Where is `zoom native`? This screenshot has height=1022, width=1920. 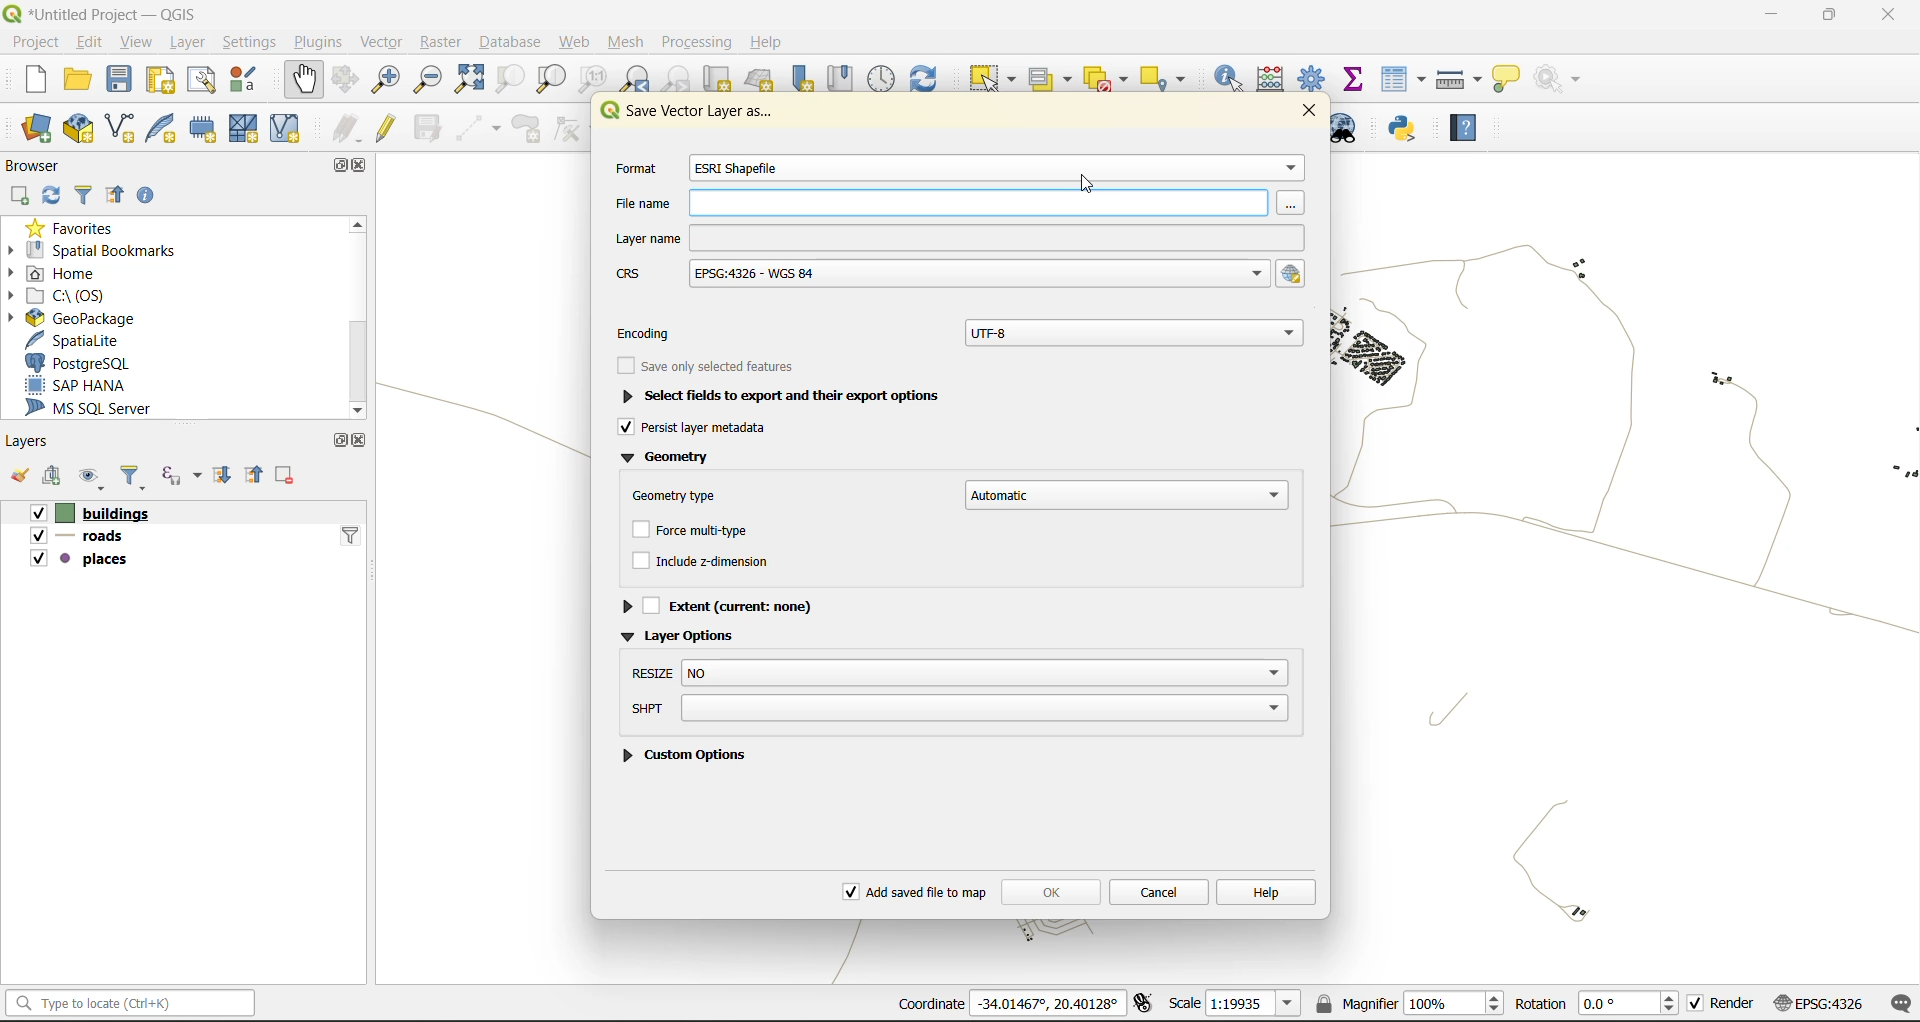 zoom native is located at coordinates (595, 78).